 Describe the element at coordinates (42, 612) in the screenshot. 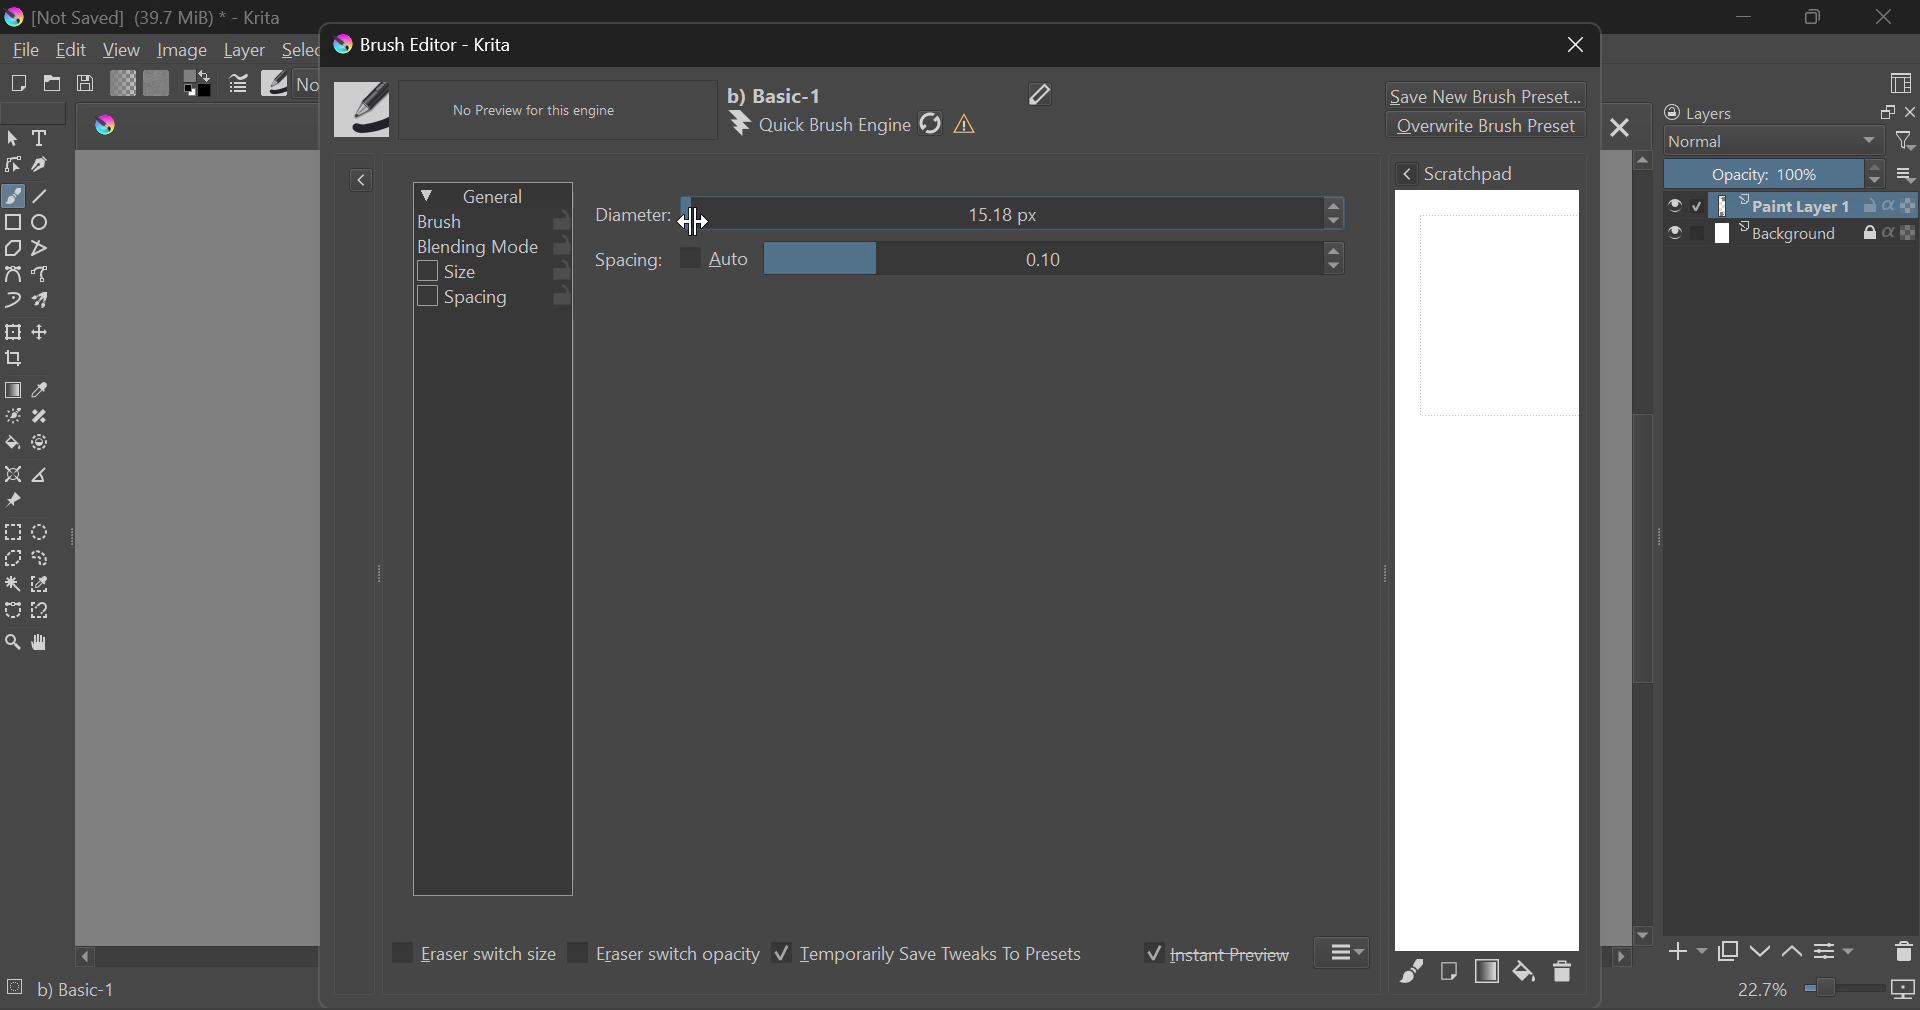

I see `Magnetic Selection` at that location.